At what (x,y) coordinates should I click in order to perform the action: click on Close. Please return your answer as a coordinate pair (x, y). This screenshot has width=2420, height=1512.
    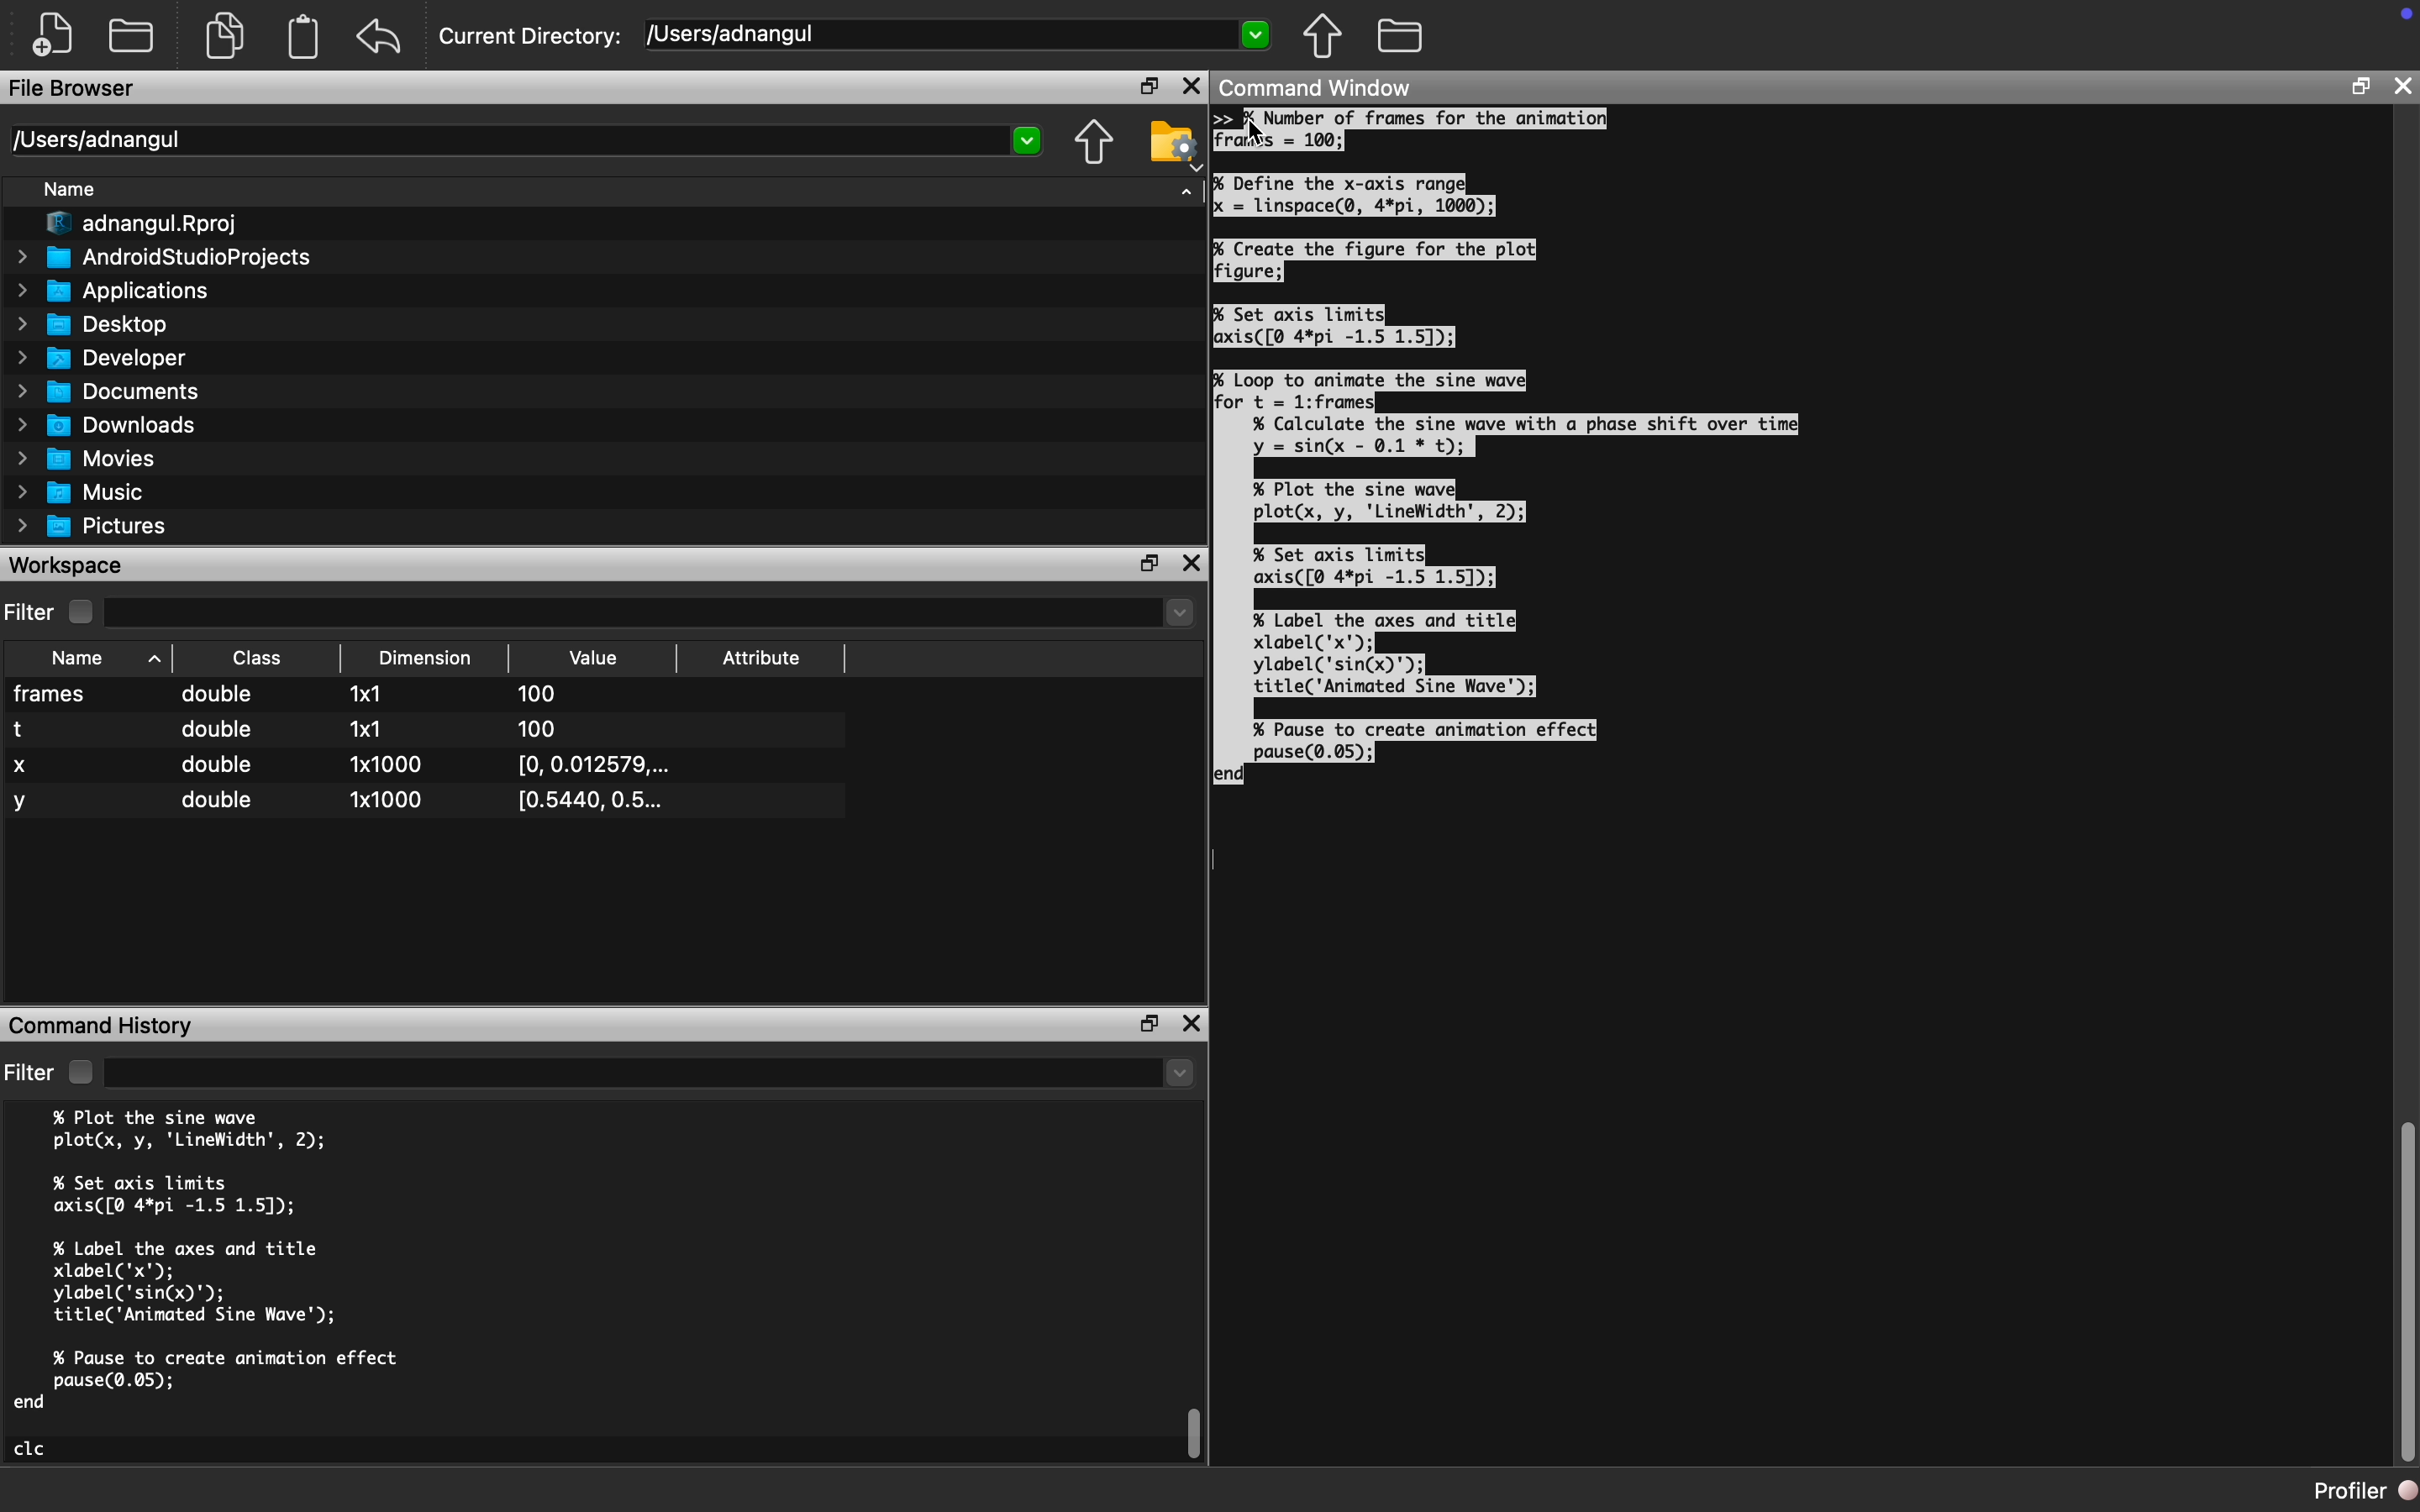
    Looking at the image, I should click on (2398, 89).